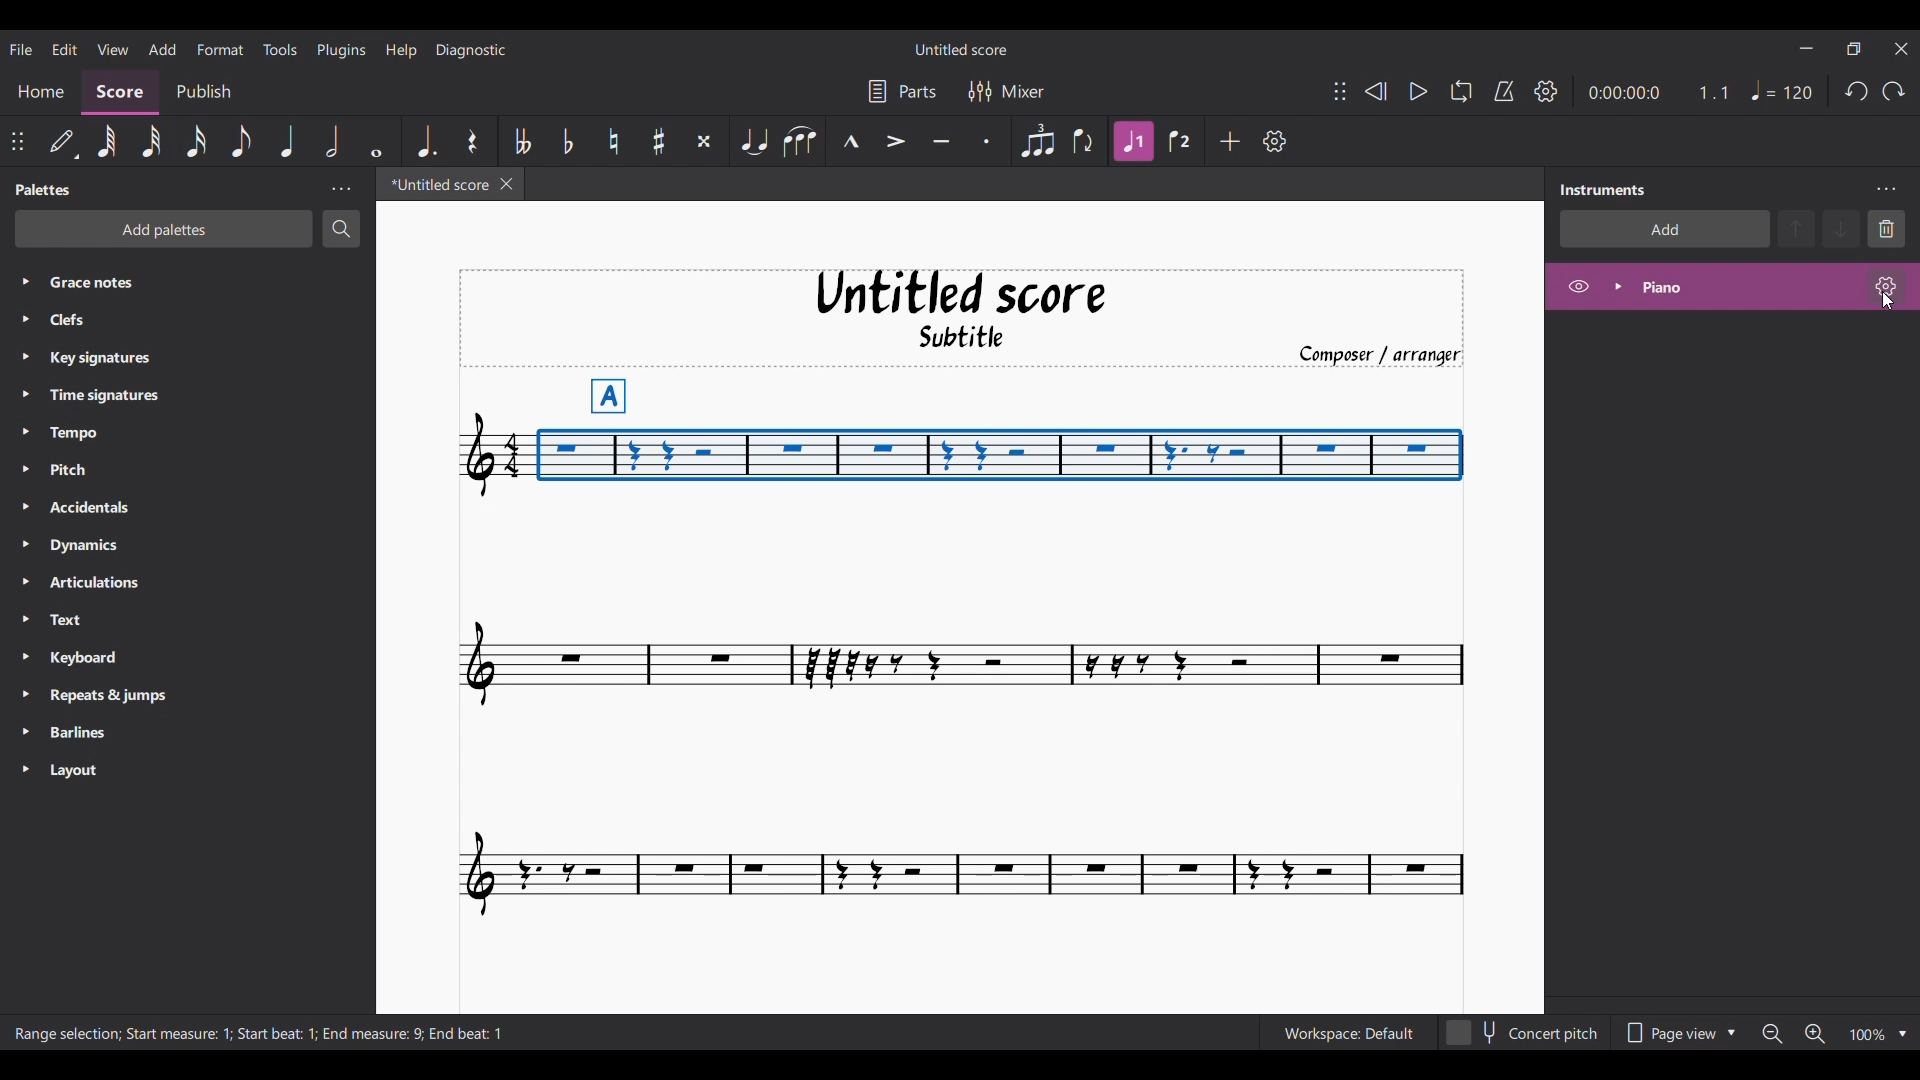  I want to click on Home section, so click(42, 89).